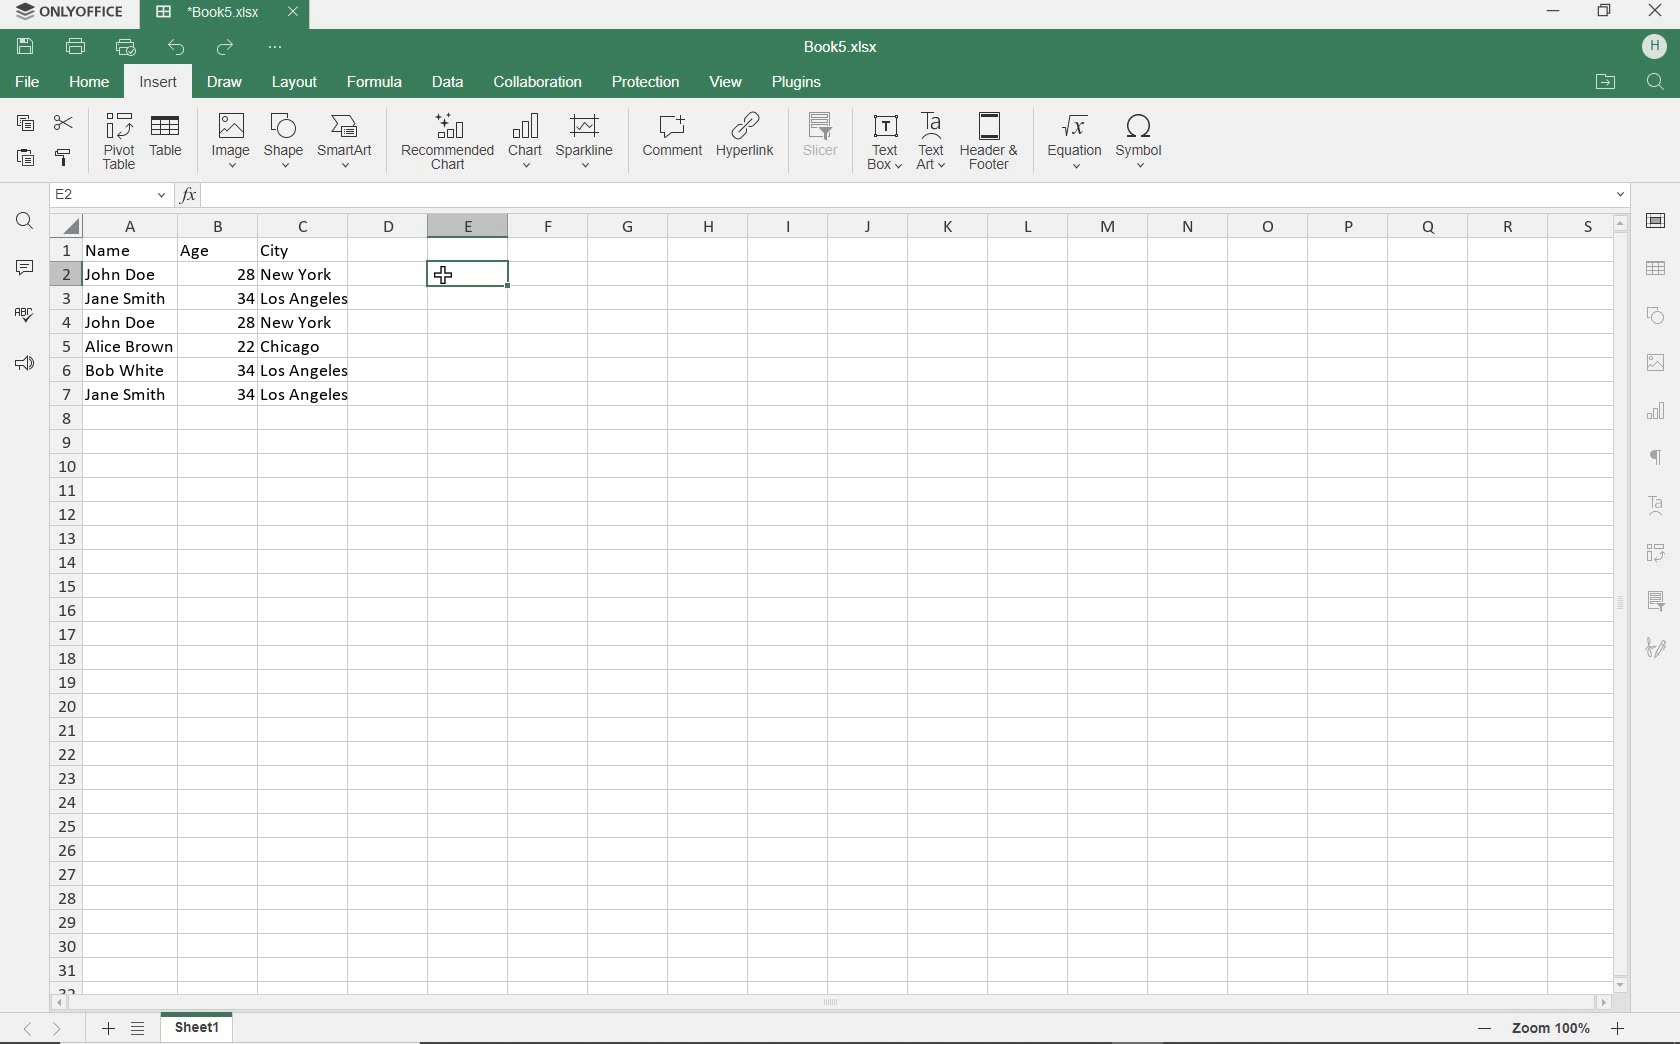 Image resolution: width=1680 pixels, height=1044 pixels. What do you see at coordinates (129, 346) in the screenshot?
I see `Alice Brown` at bounding box center [129, 346].